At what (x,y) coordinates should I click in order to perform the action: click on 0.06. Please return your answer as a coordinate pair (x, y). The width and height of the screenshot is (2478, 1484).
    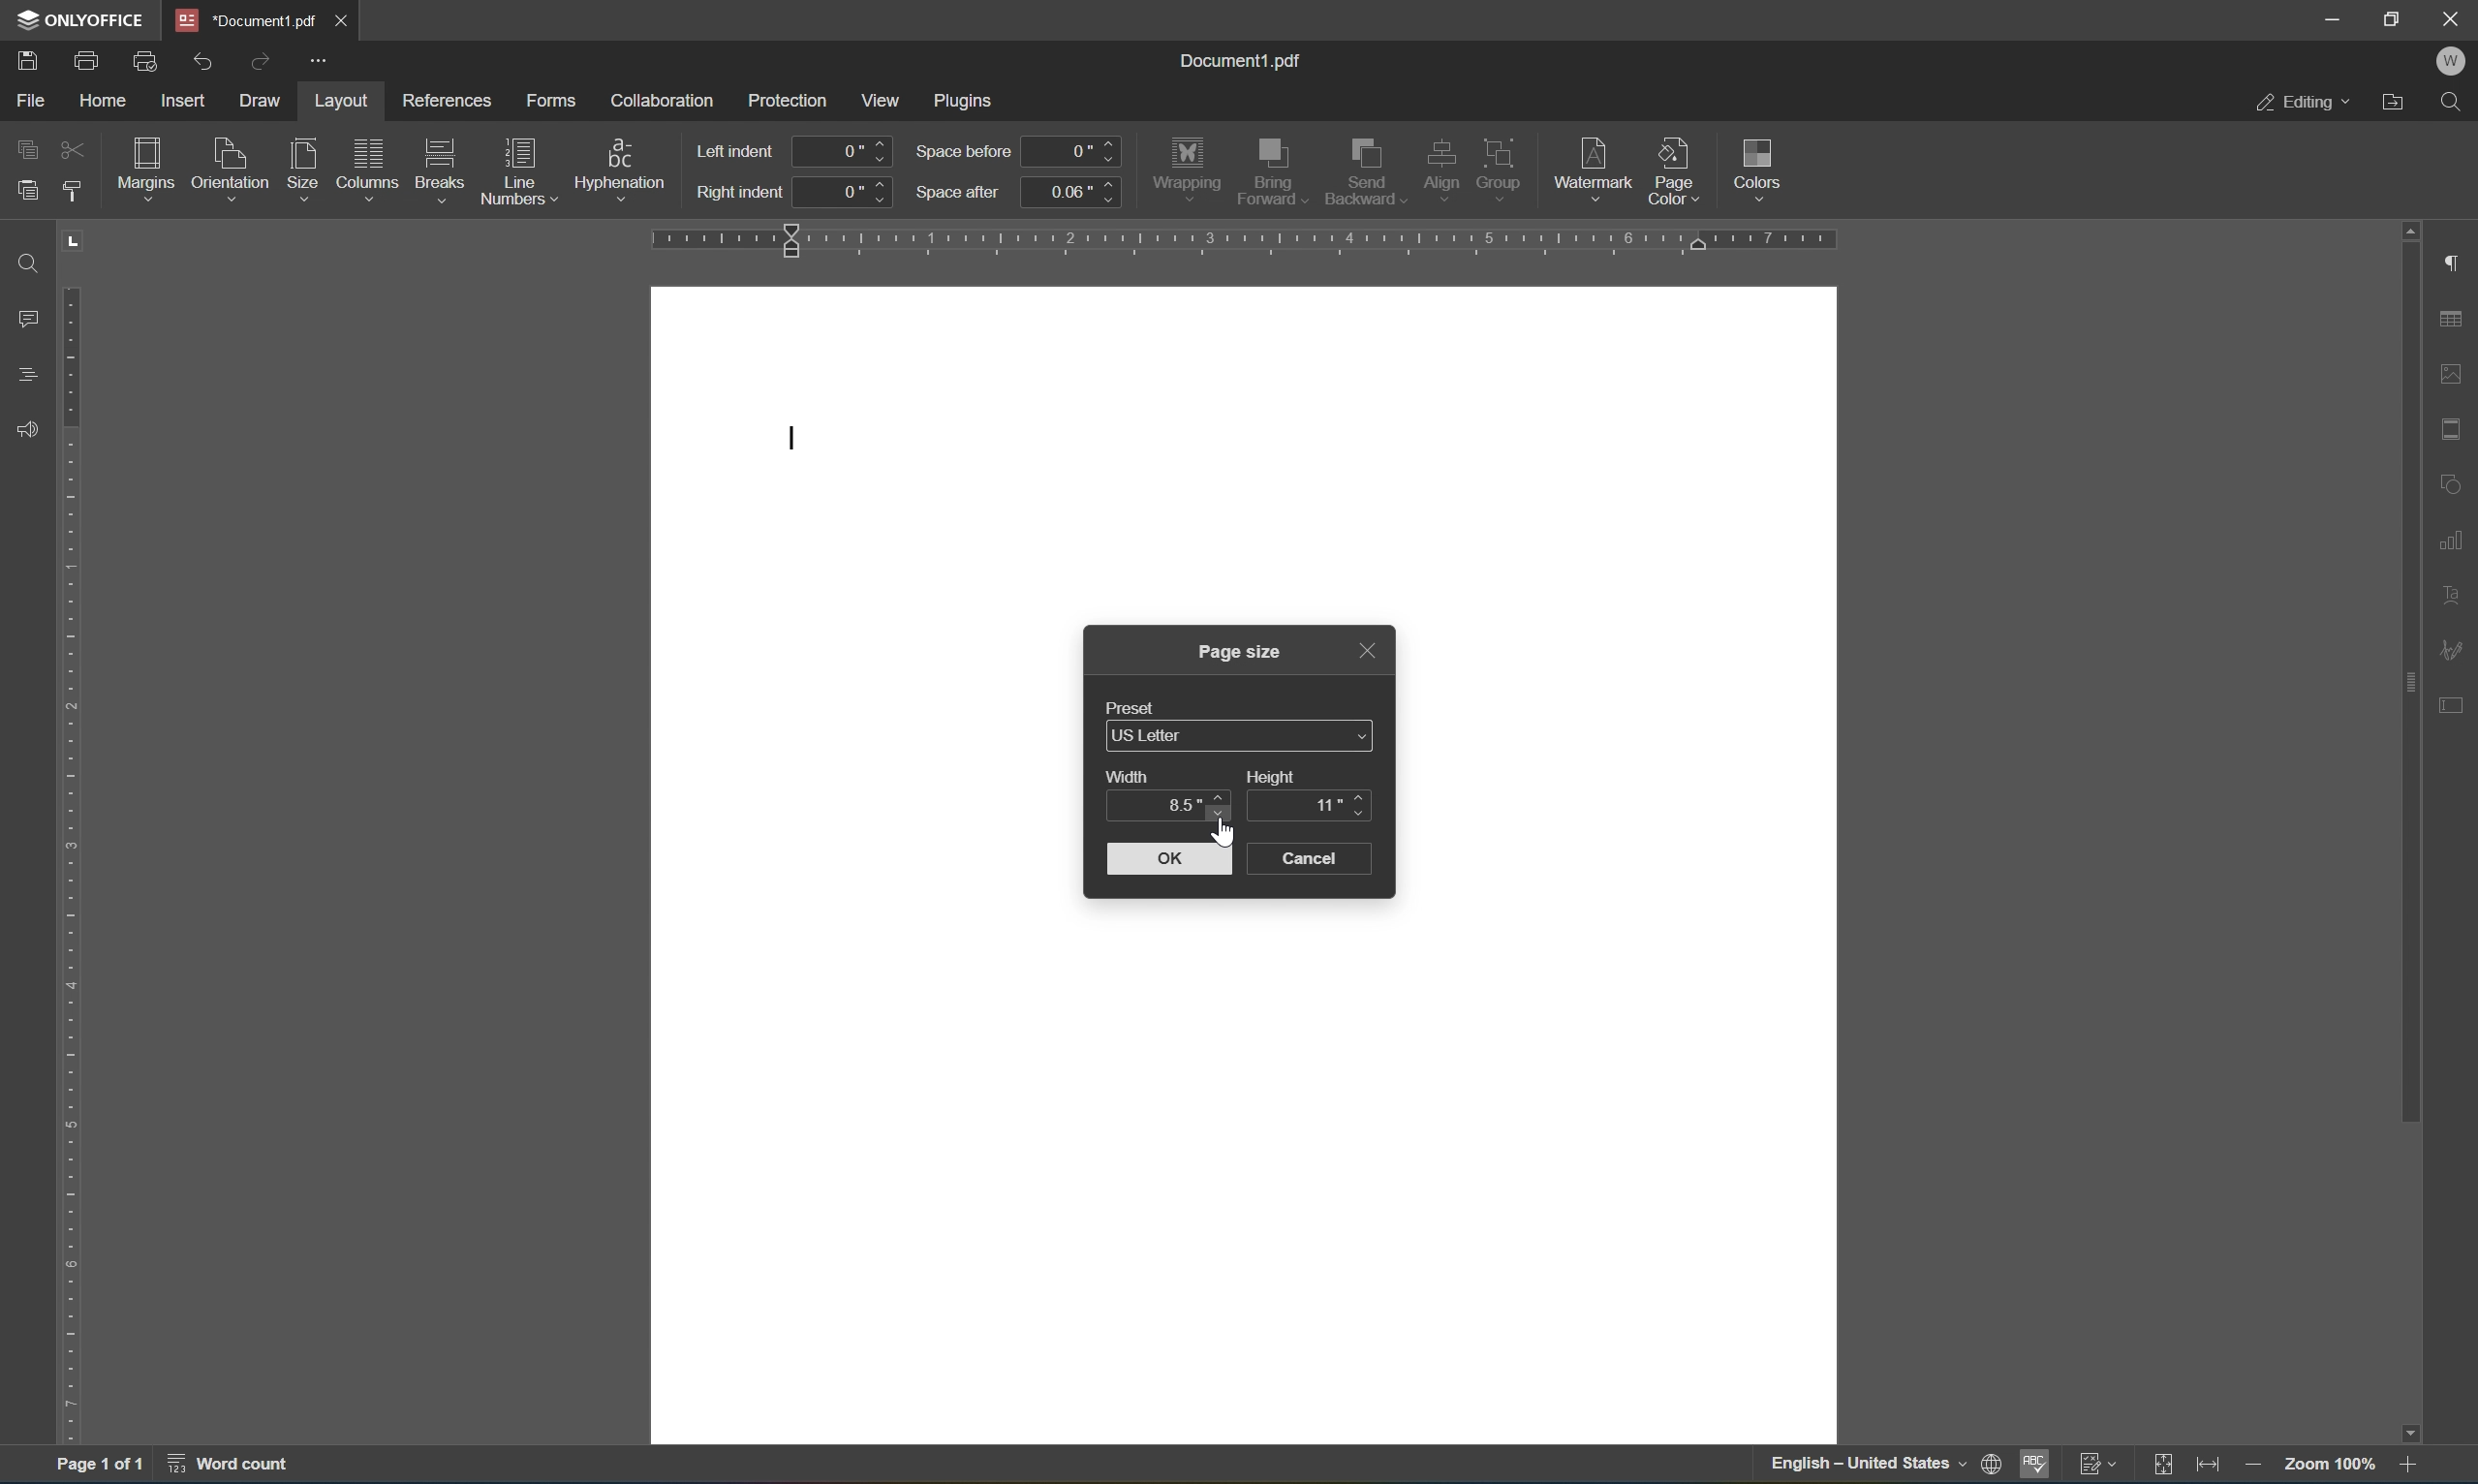
    Looking at the image, I should click on (1072, 191).